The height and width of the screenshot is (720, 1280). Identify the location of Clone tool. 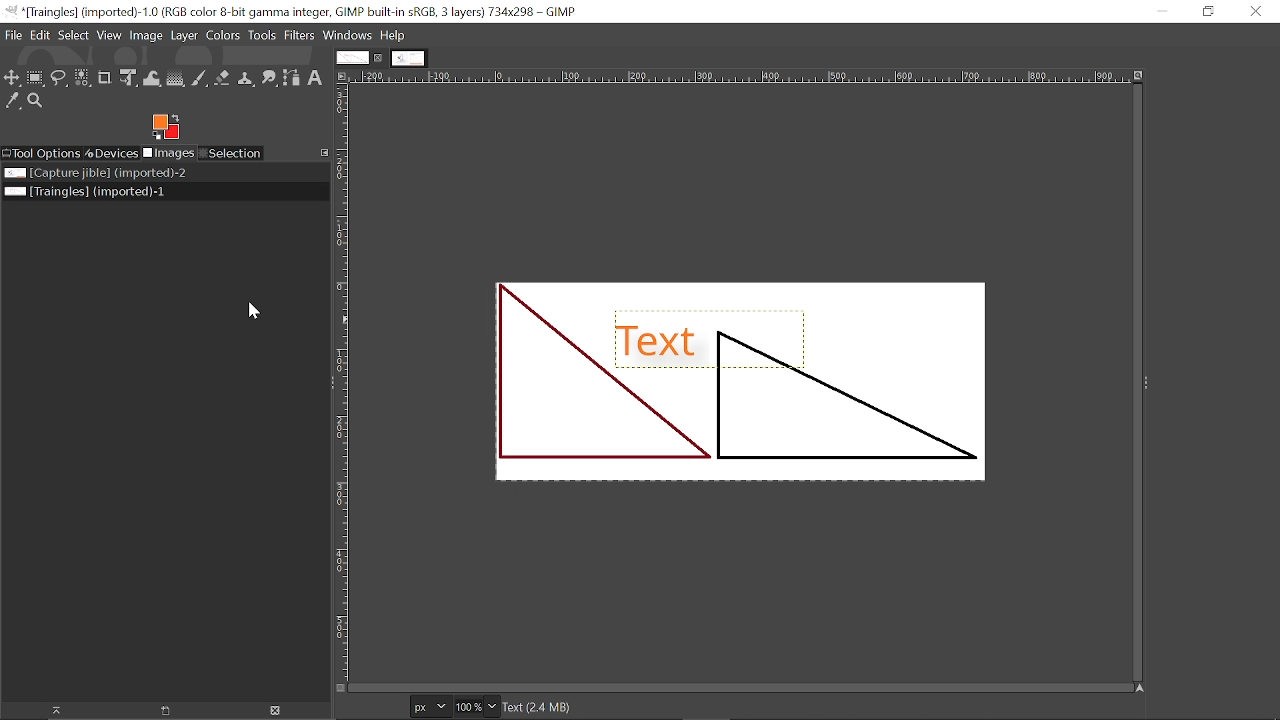
(247, 79).